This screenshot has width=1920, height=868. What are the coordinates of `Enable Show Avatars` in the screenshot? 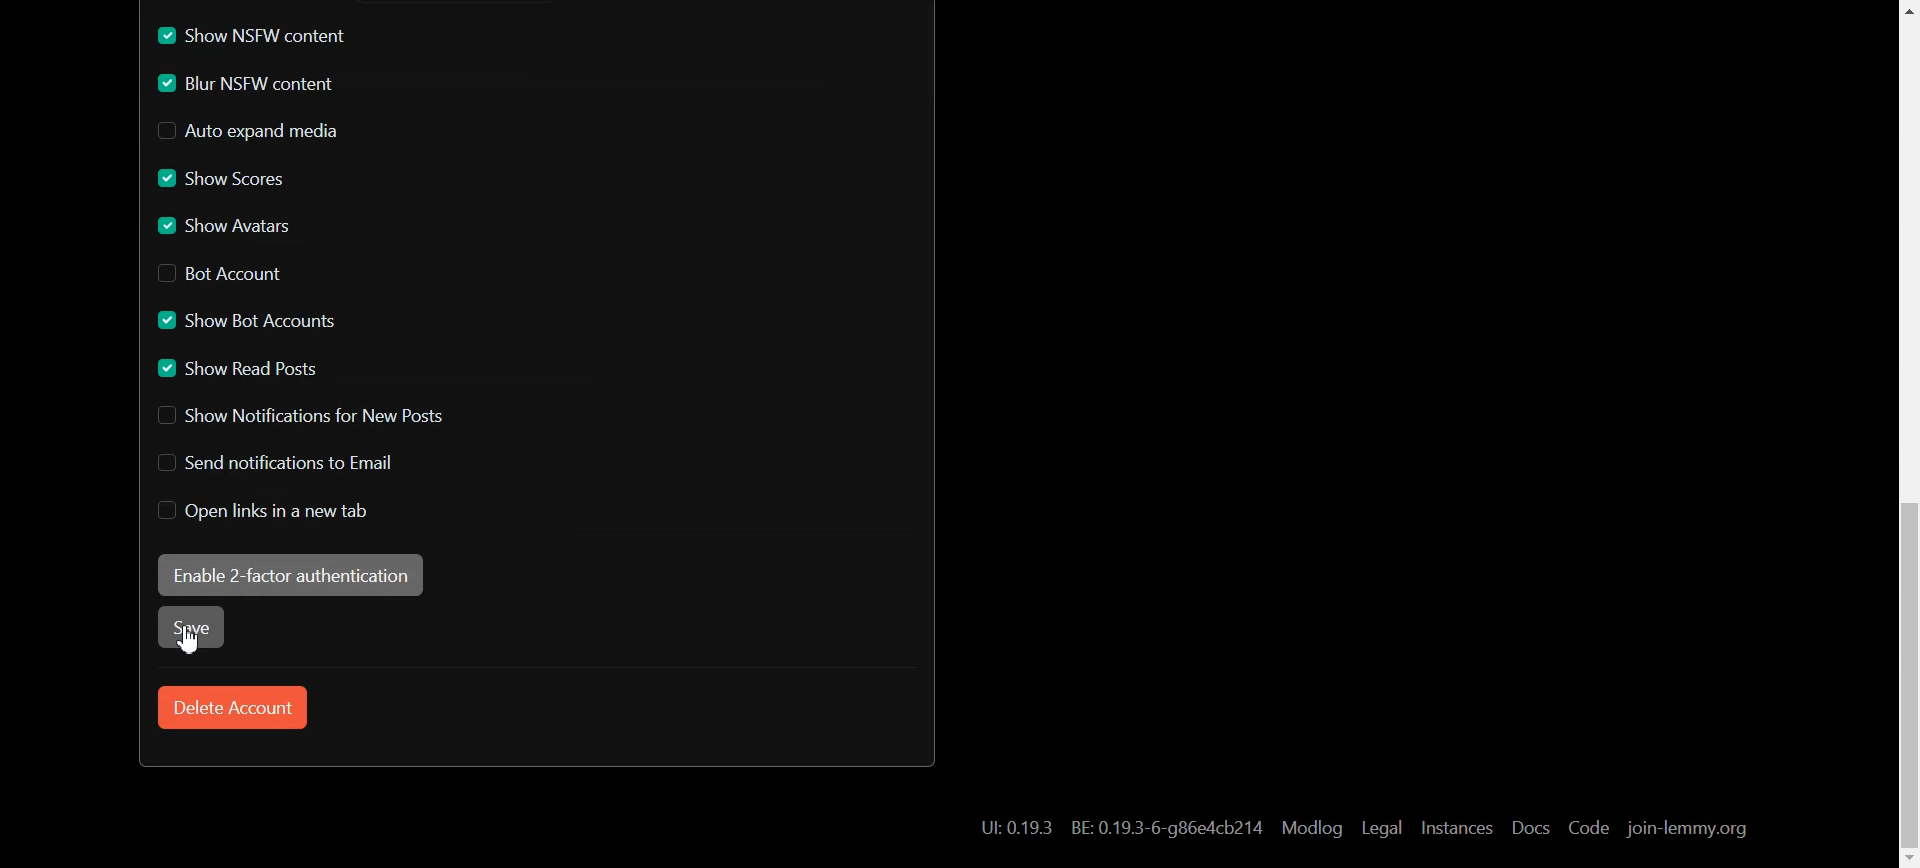 It's located at (224, 225).